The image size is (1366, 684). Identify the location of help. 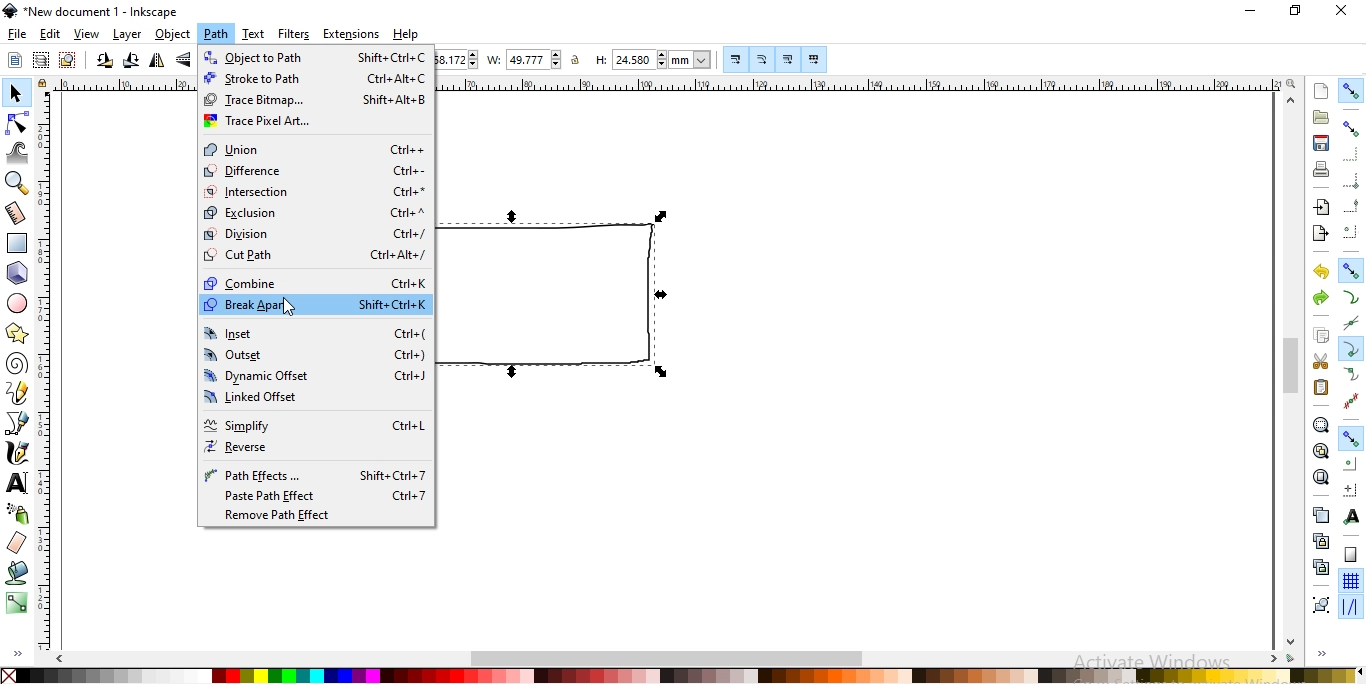
(406, 35).